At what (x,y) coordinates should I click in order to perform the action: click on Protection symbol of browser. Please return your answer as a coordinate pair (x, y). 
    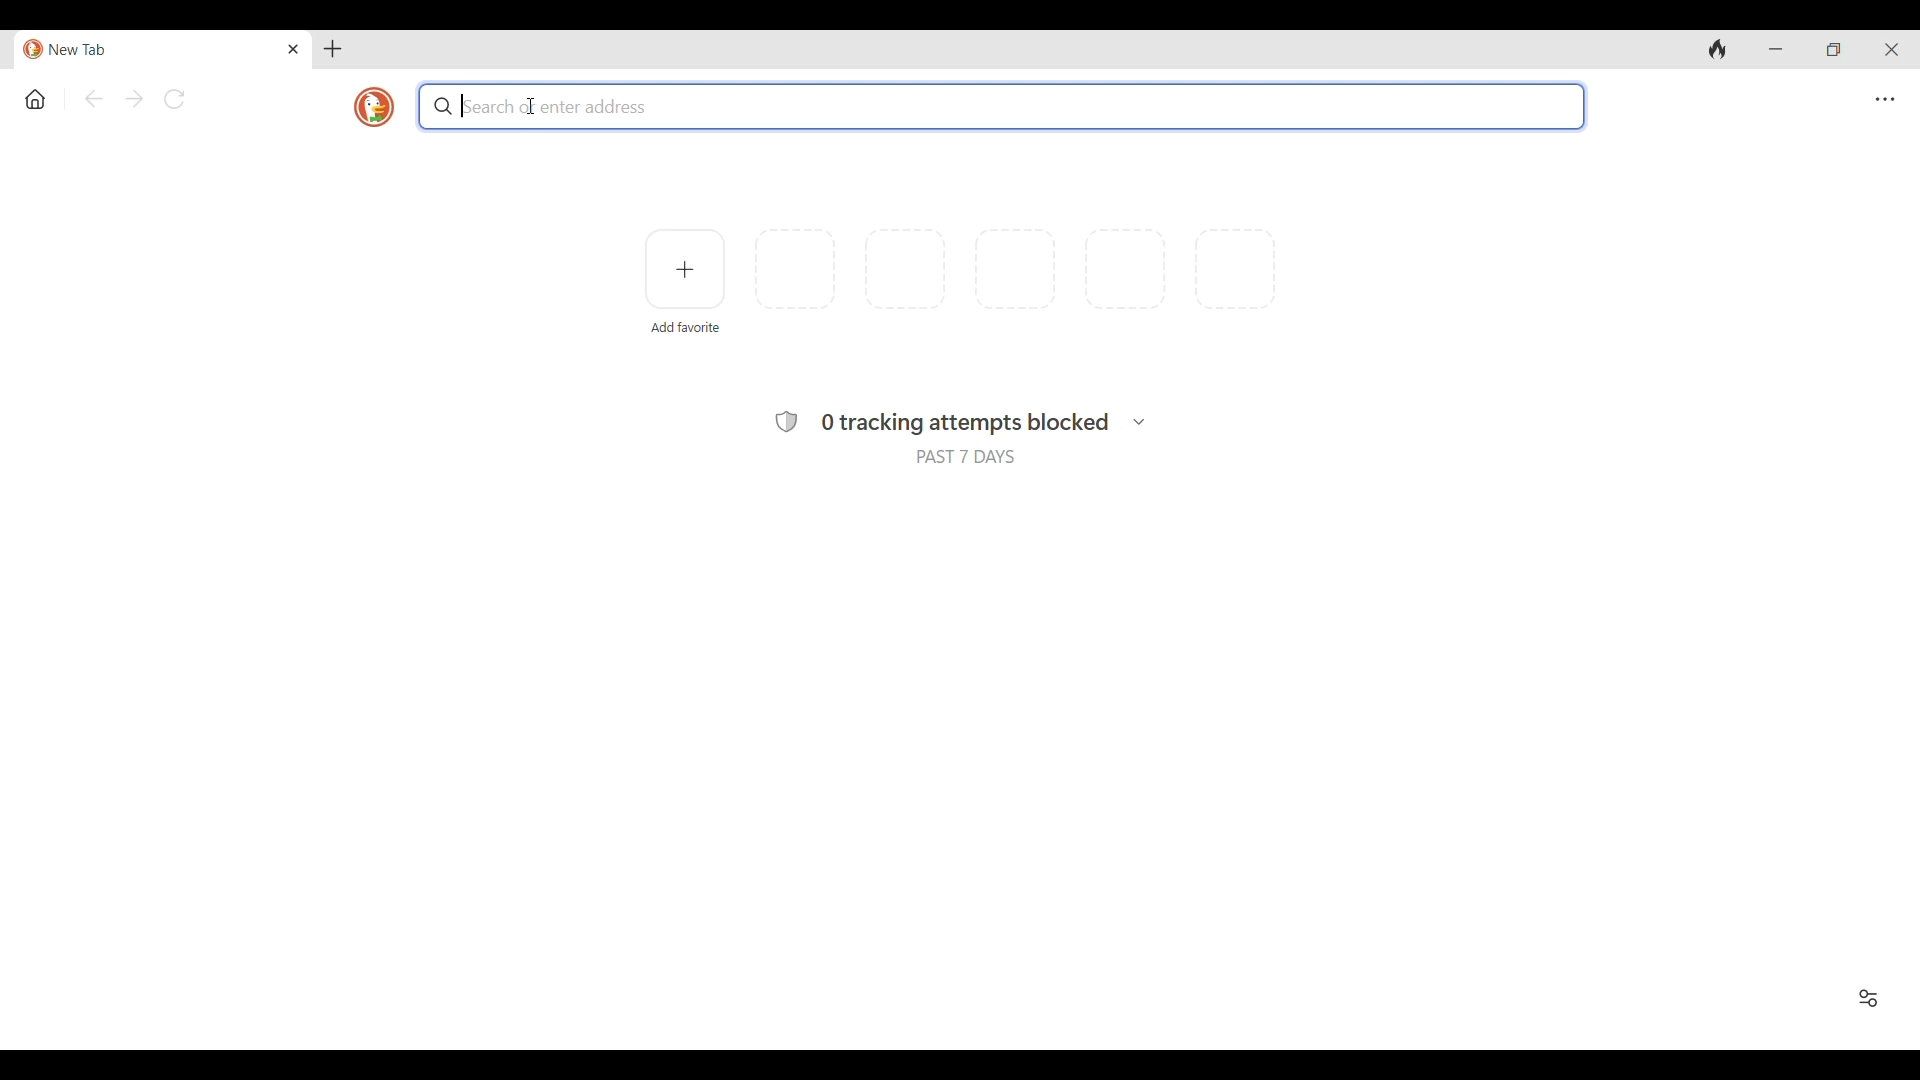
    Looking at the image, I should click on (786, 421).